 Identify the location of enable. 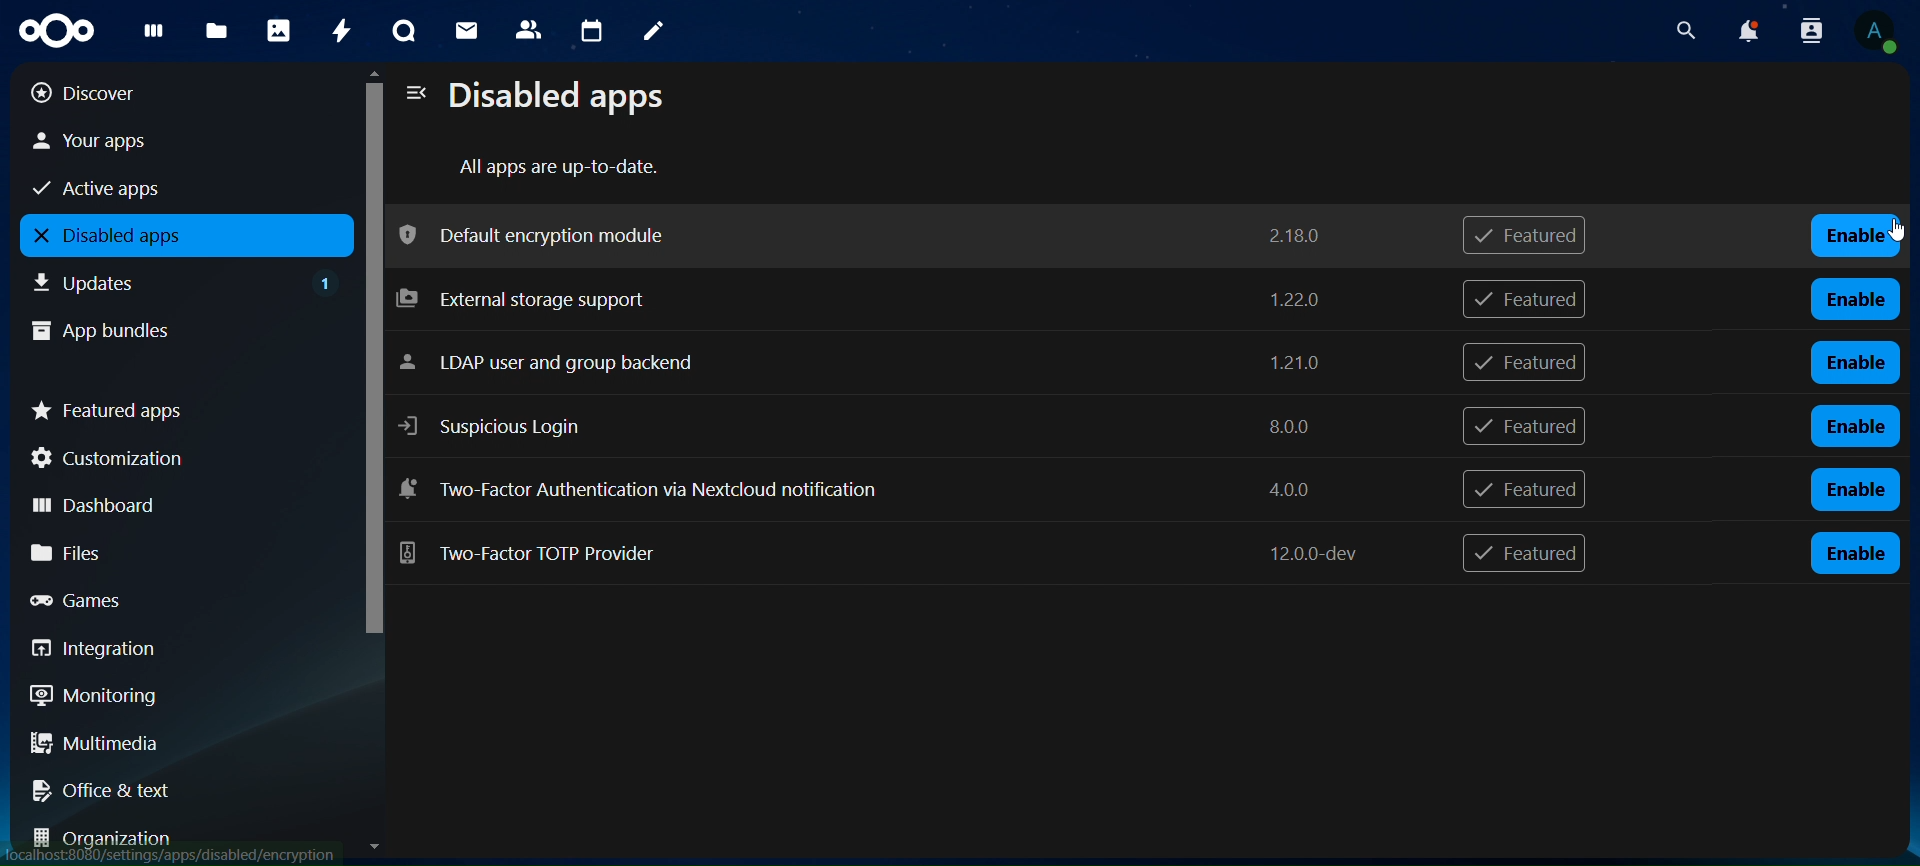
(1858, 297).